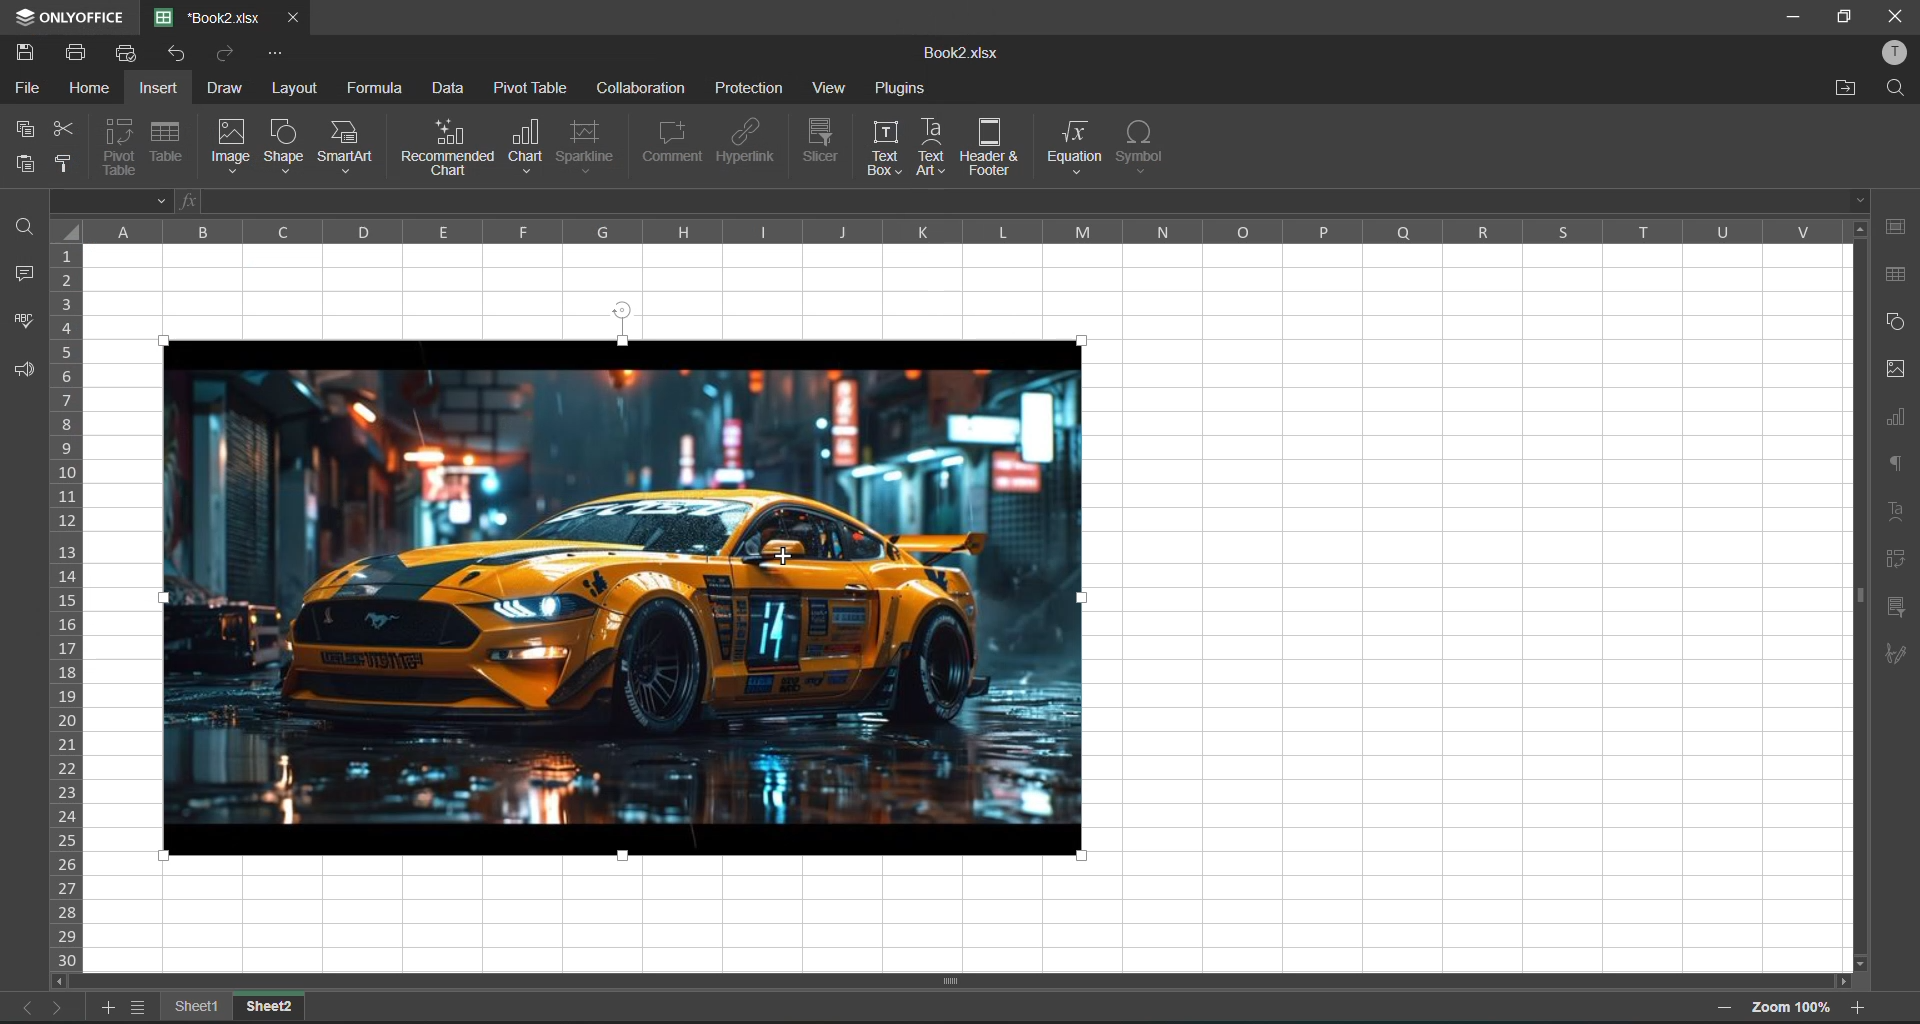 The image size is (1920, 1024). Describe the element at coordinates (902, 89) in the screenshot. I see `plugins` at that location.